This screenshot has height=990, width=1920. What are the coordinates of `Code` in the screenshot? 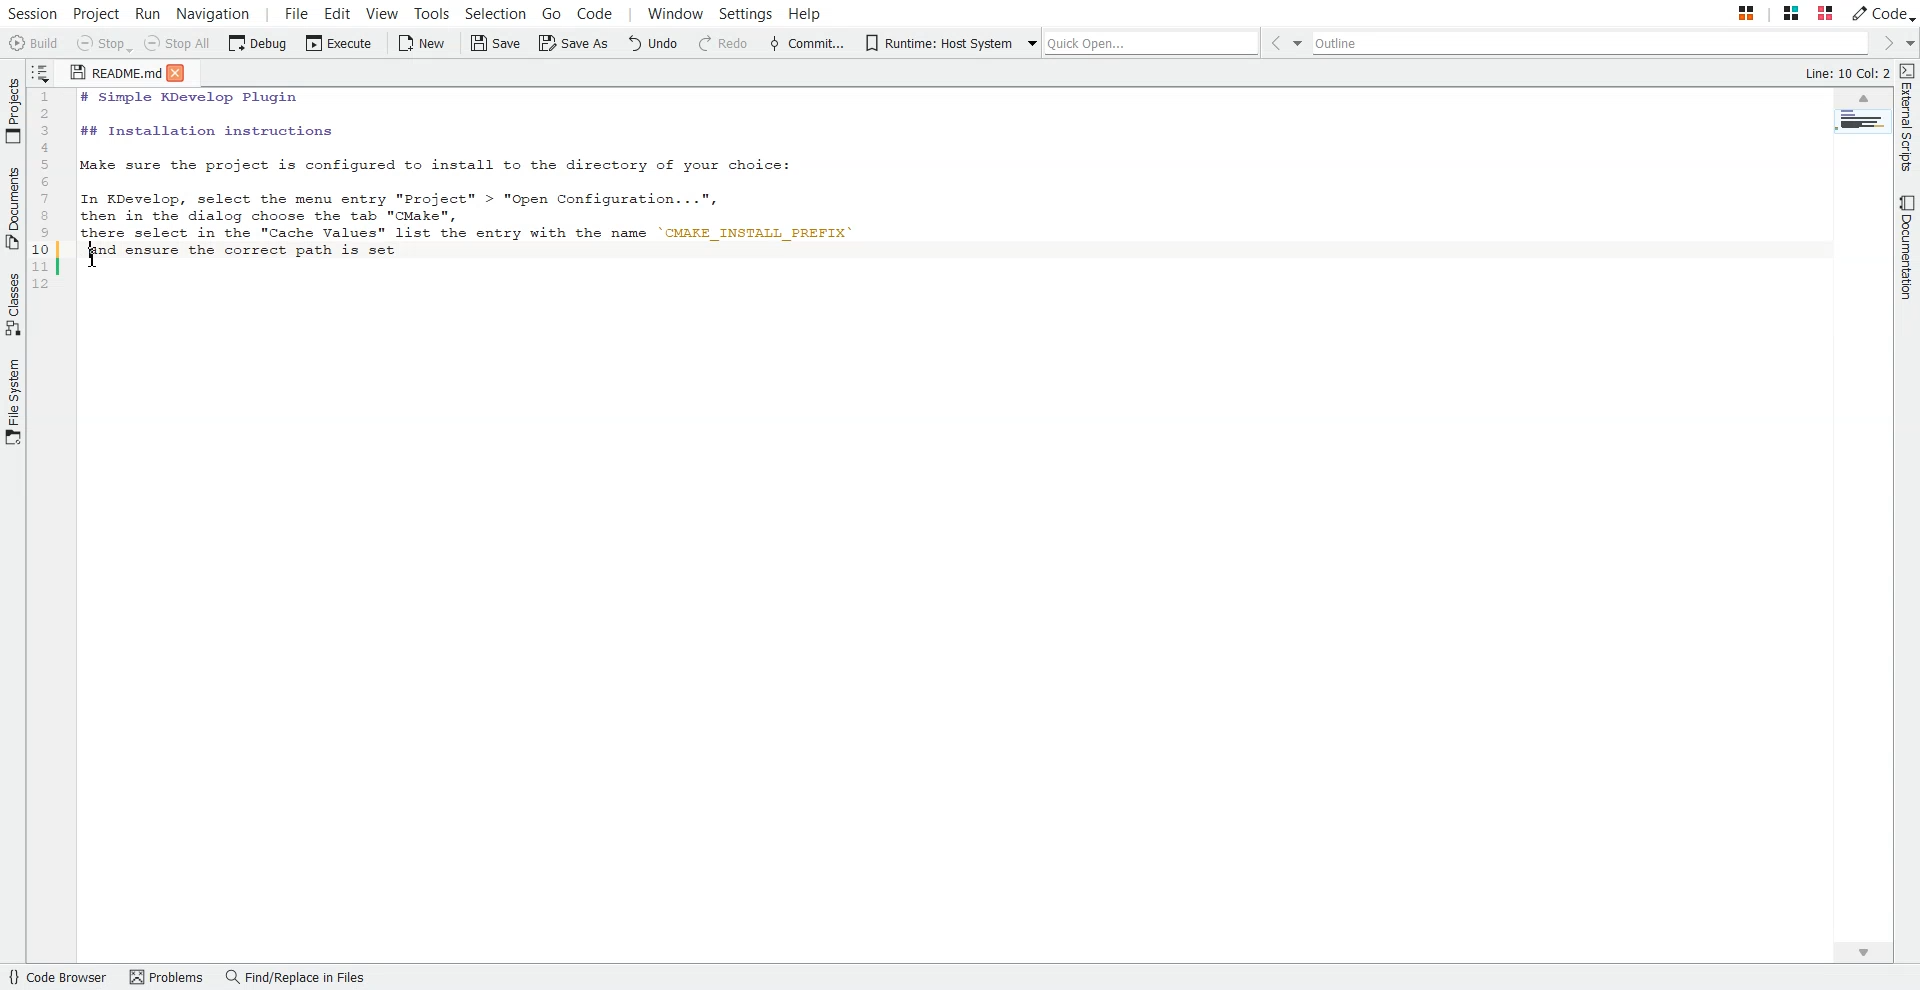 It's located at (593, 12).